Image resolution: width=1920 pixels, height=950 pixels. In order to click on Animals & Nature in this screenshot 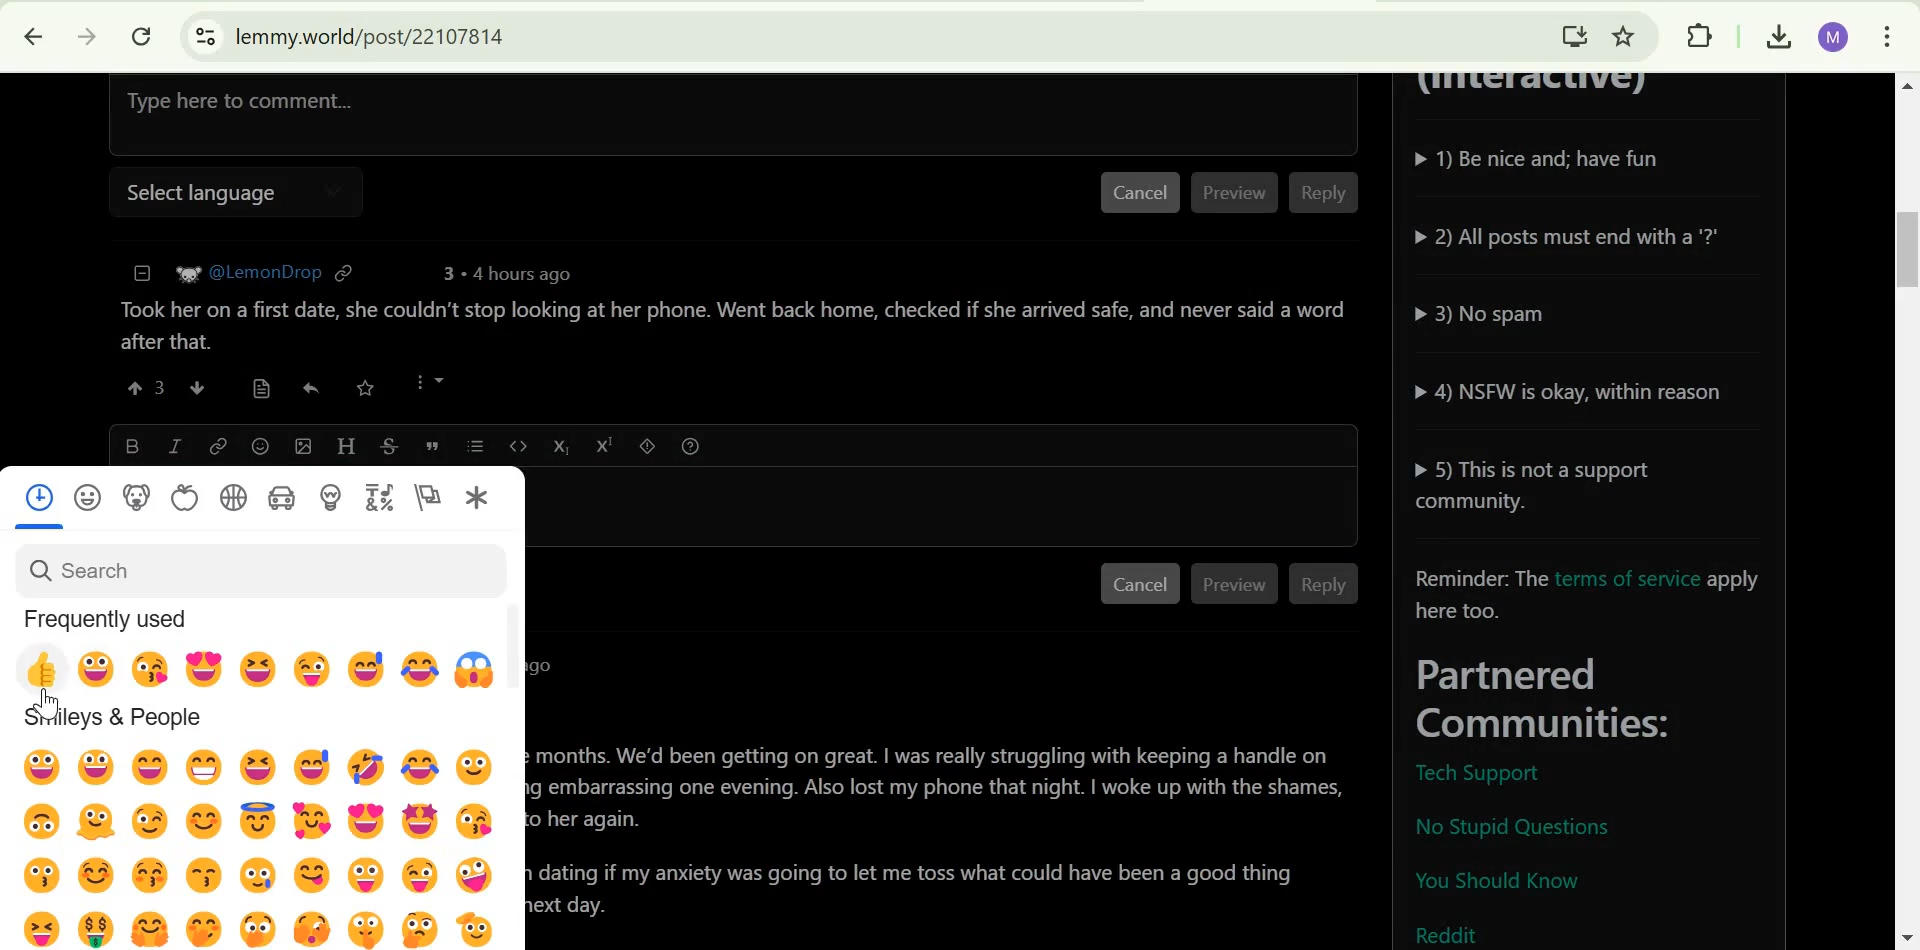, I will do `click(136, 497)`.